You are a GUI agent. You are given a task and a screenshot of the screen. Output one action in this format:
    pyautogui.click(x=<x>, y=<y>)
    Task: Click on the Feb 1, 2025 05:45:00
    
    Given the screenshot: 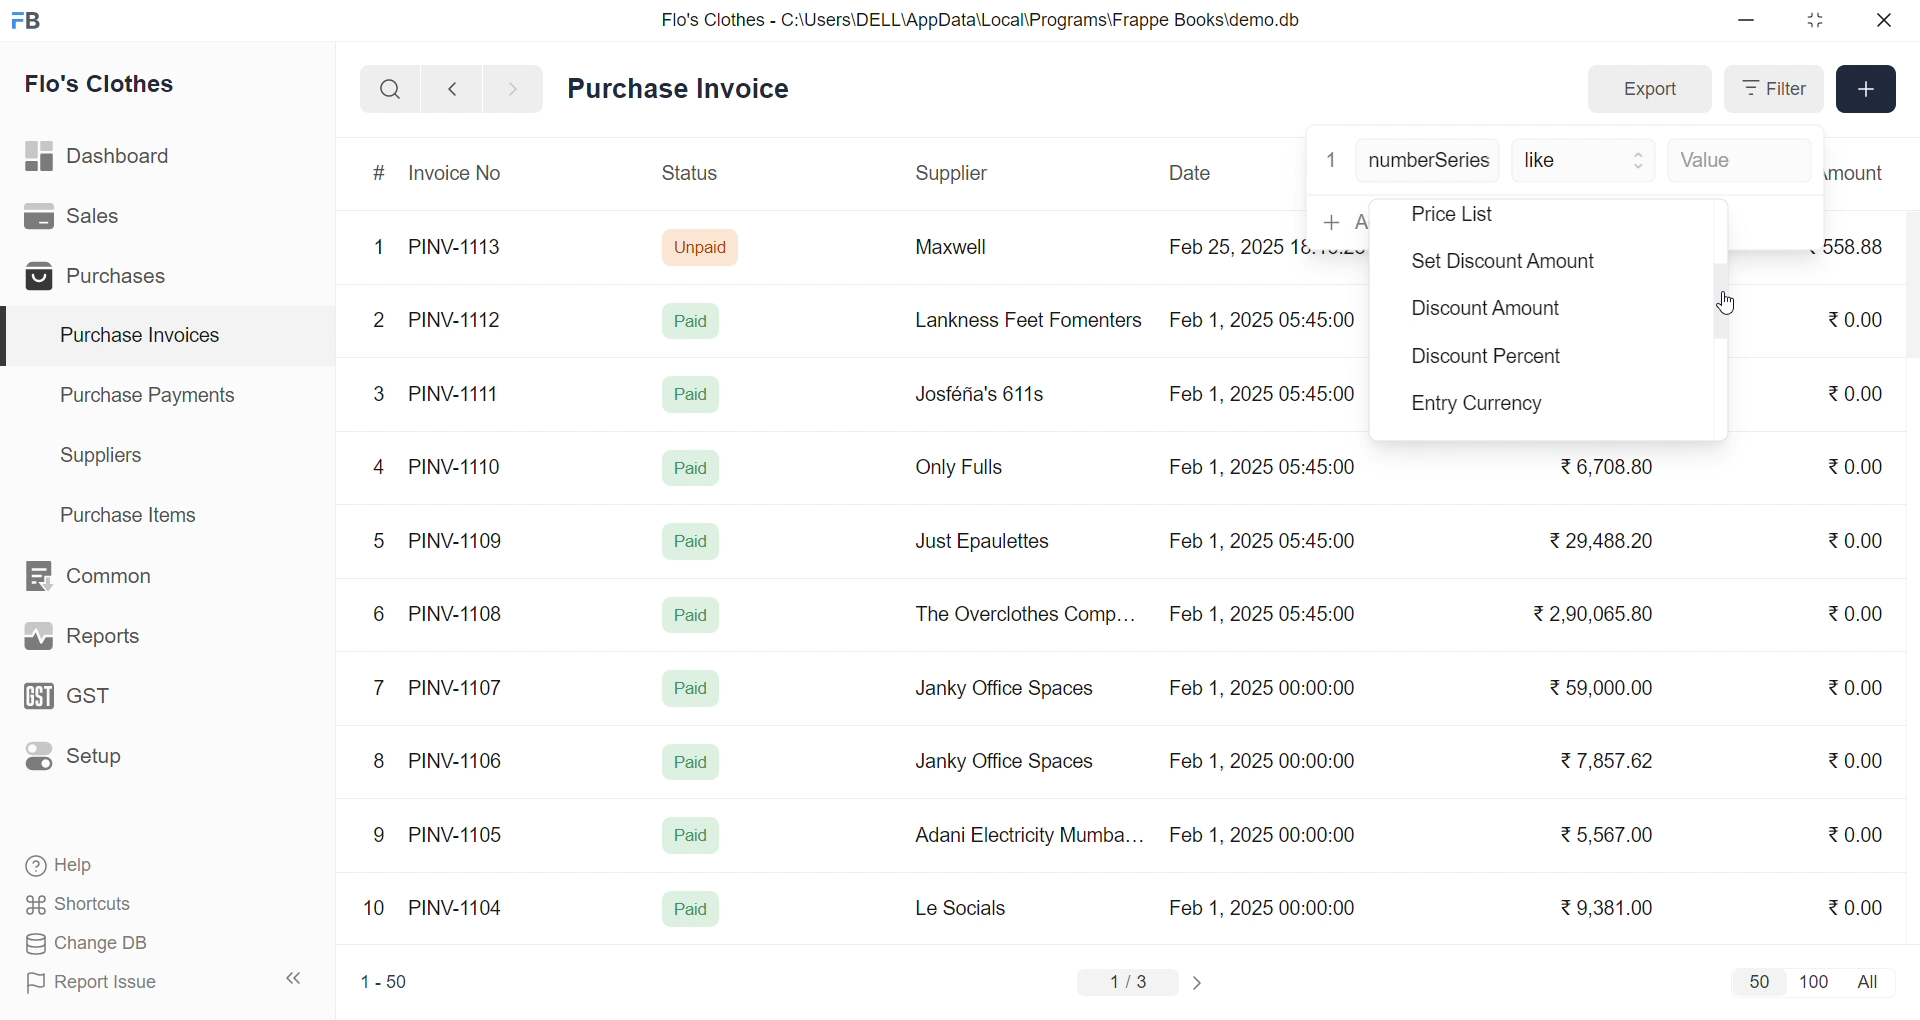 What is the action you would take?
    pyautogui.click(x=1265, y=468)
    